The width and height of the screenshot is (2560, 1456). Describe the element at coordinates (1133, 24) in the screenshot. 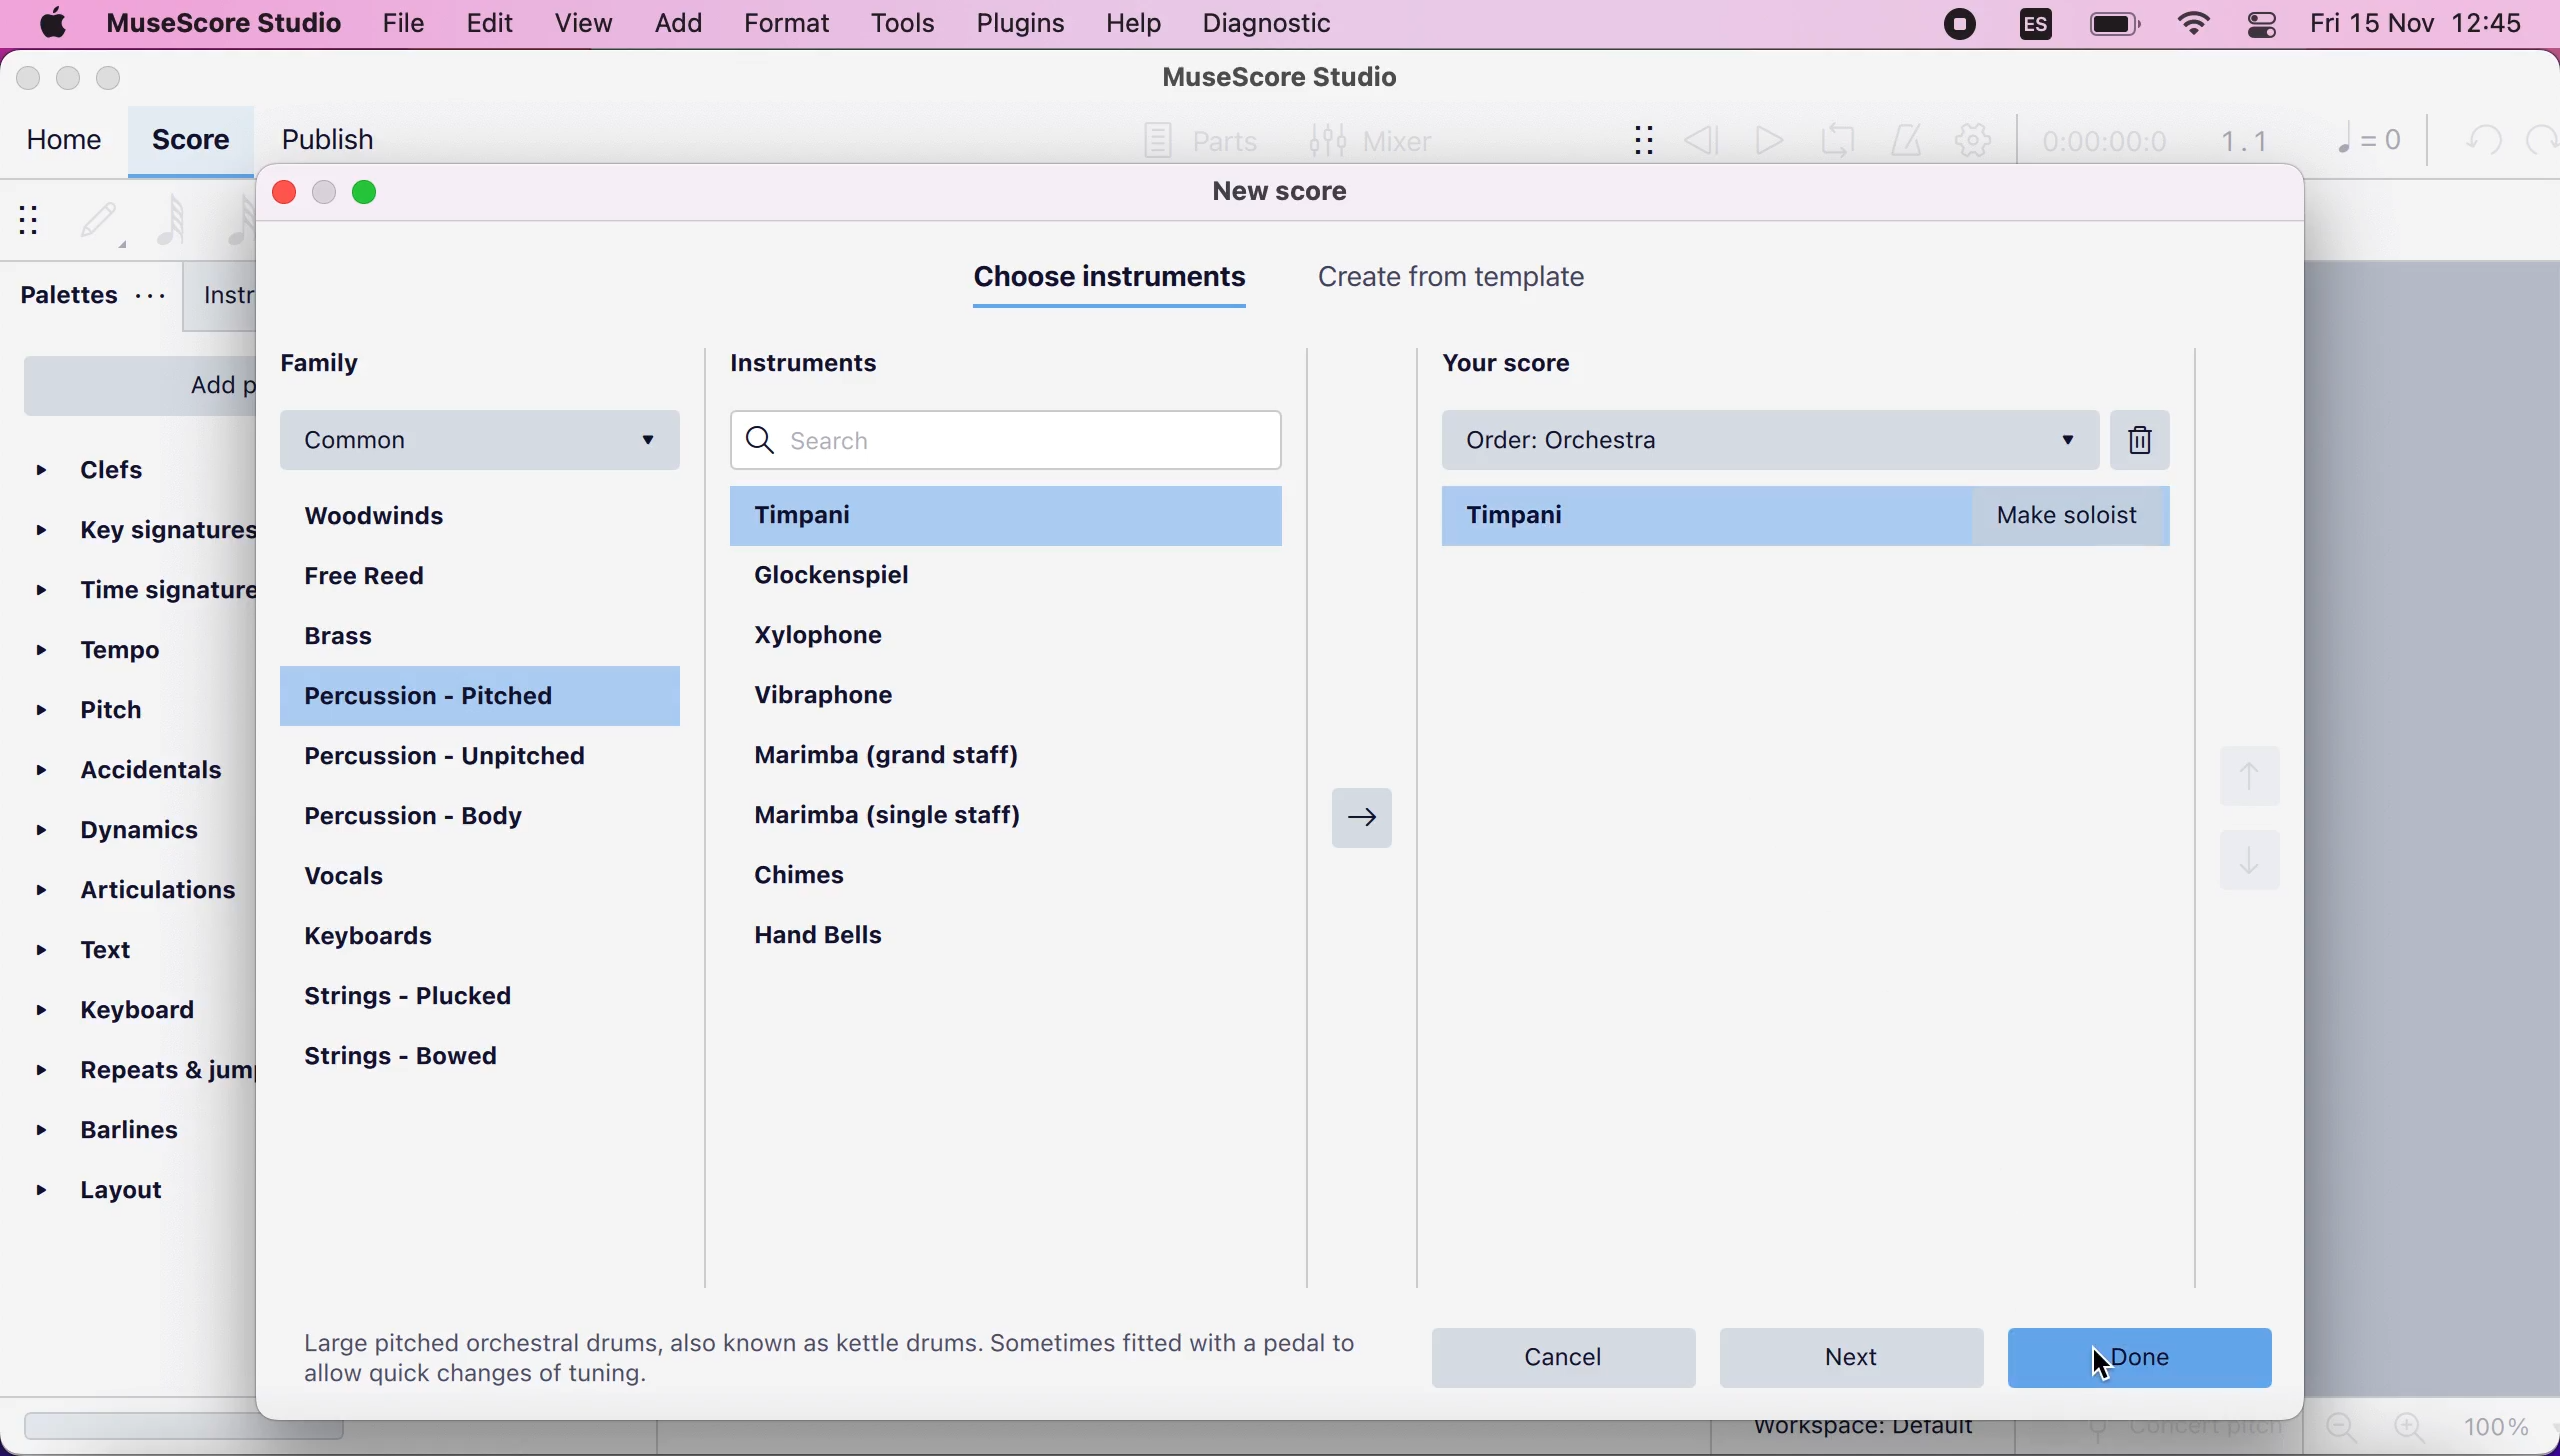

I see `help` at that location.